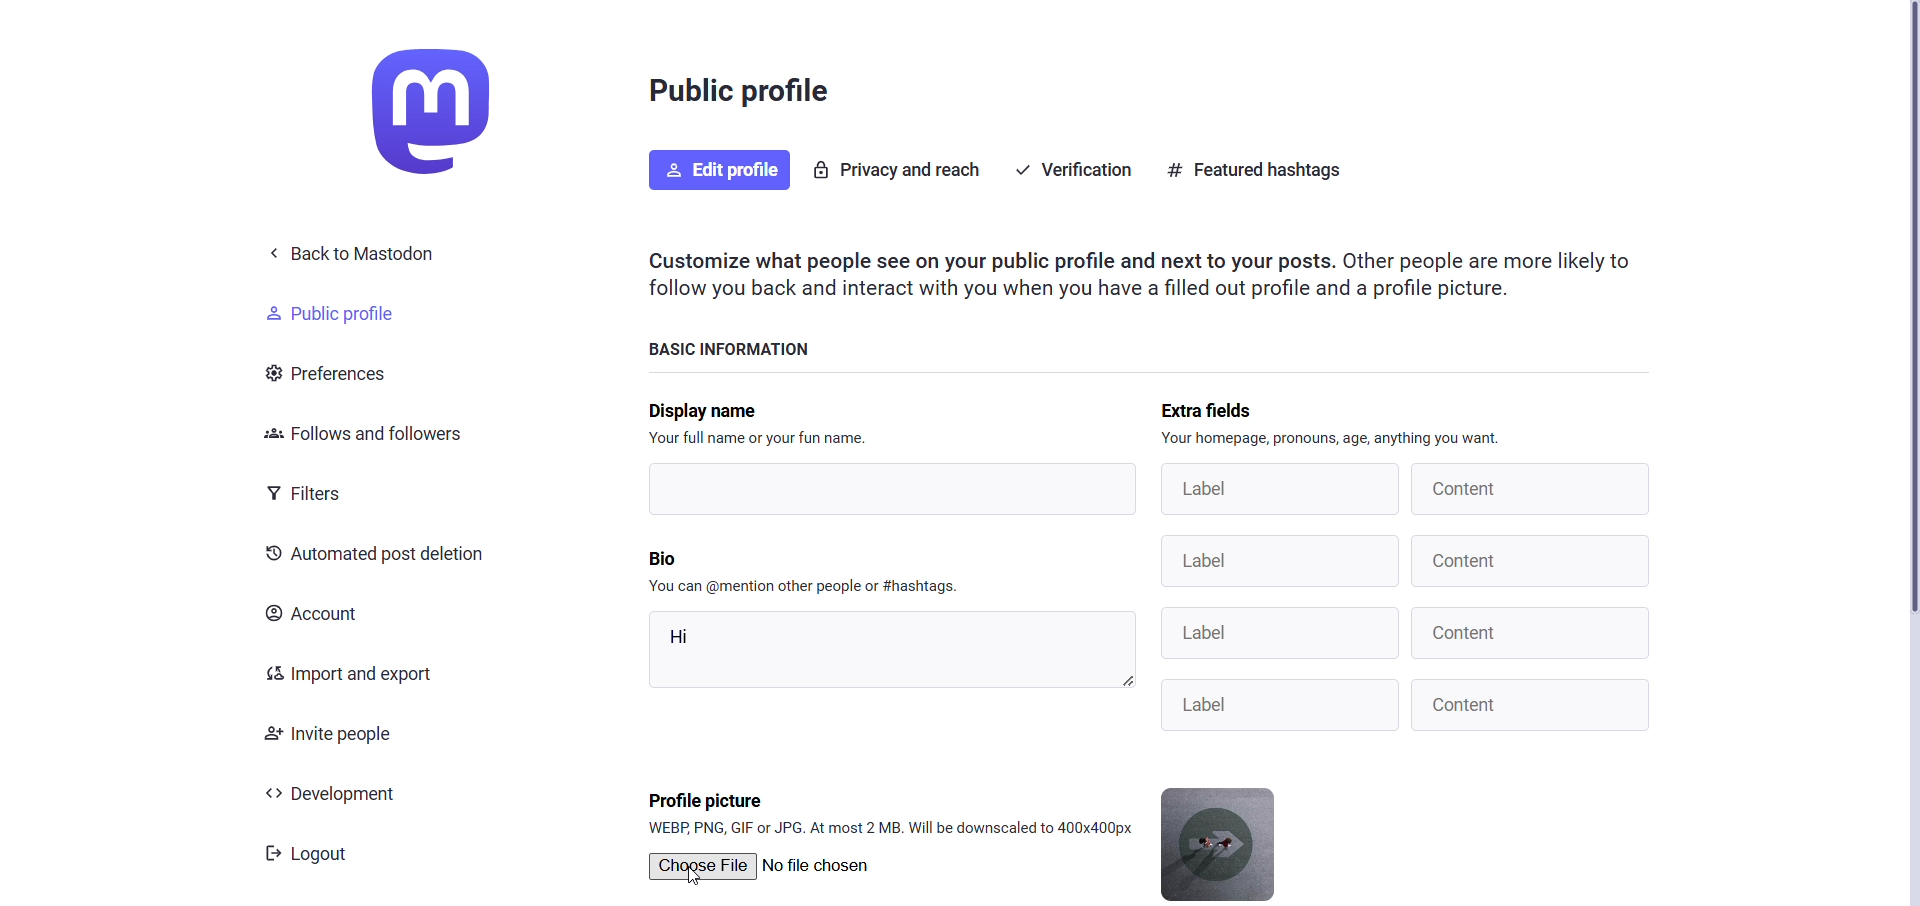  What do you see at coordinates (1285, 703) in the screenshot?
I see `Label` at bounding box center [1285, 703].